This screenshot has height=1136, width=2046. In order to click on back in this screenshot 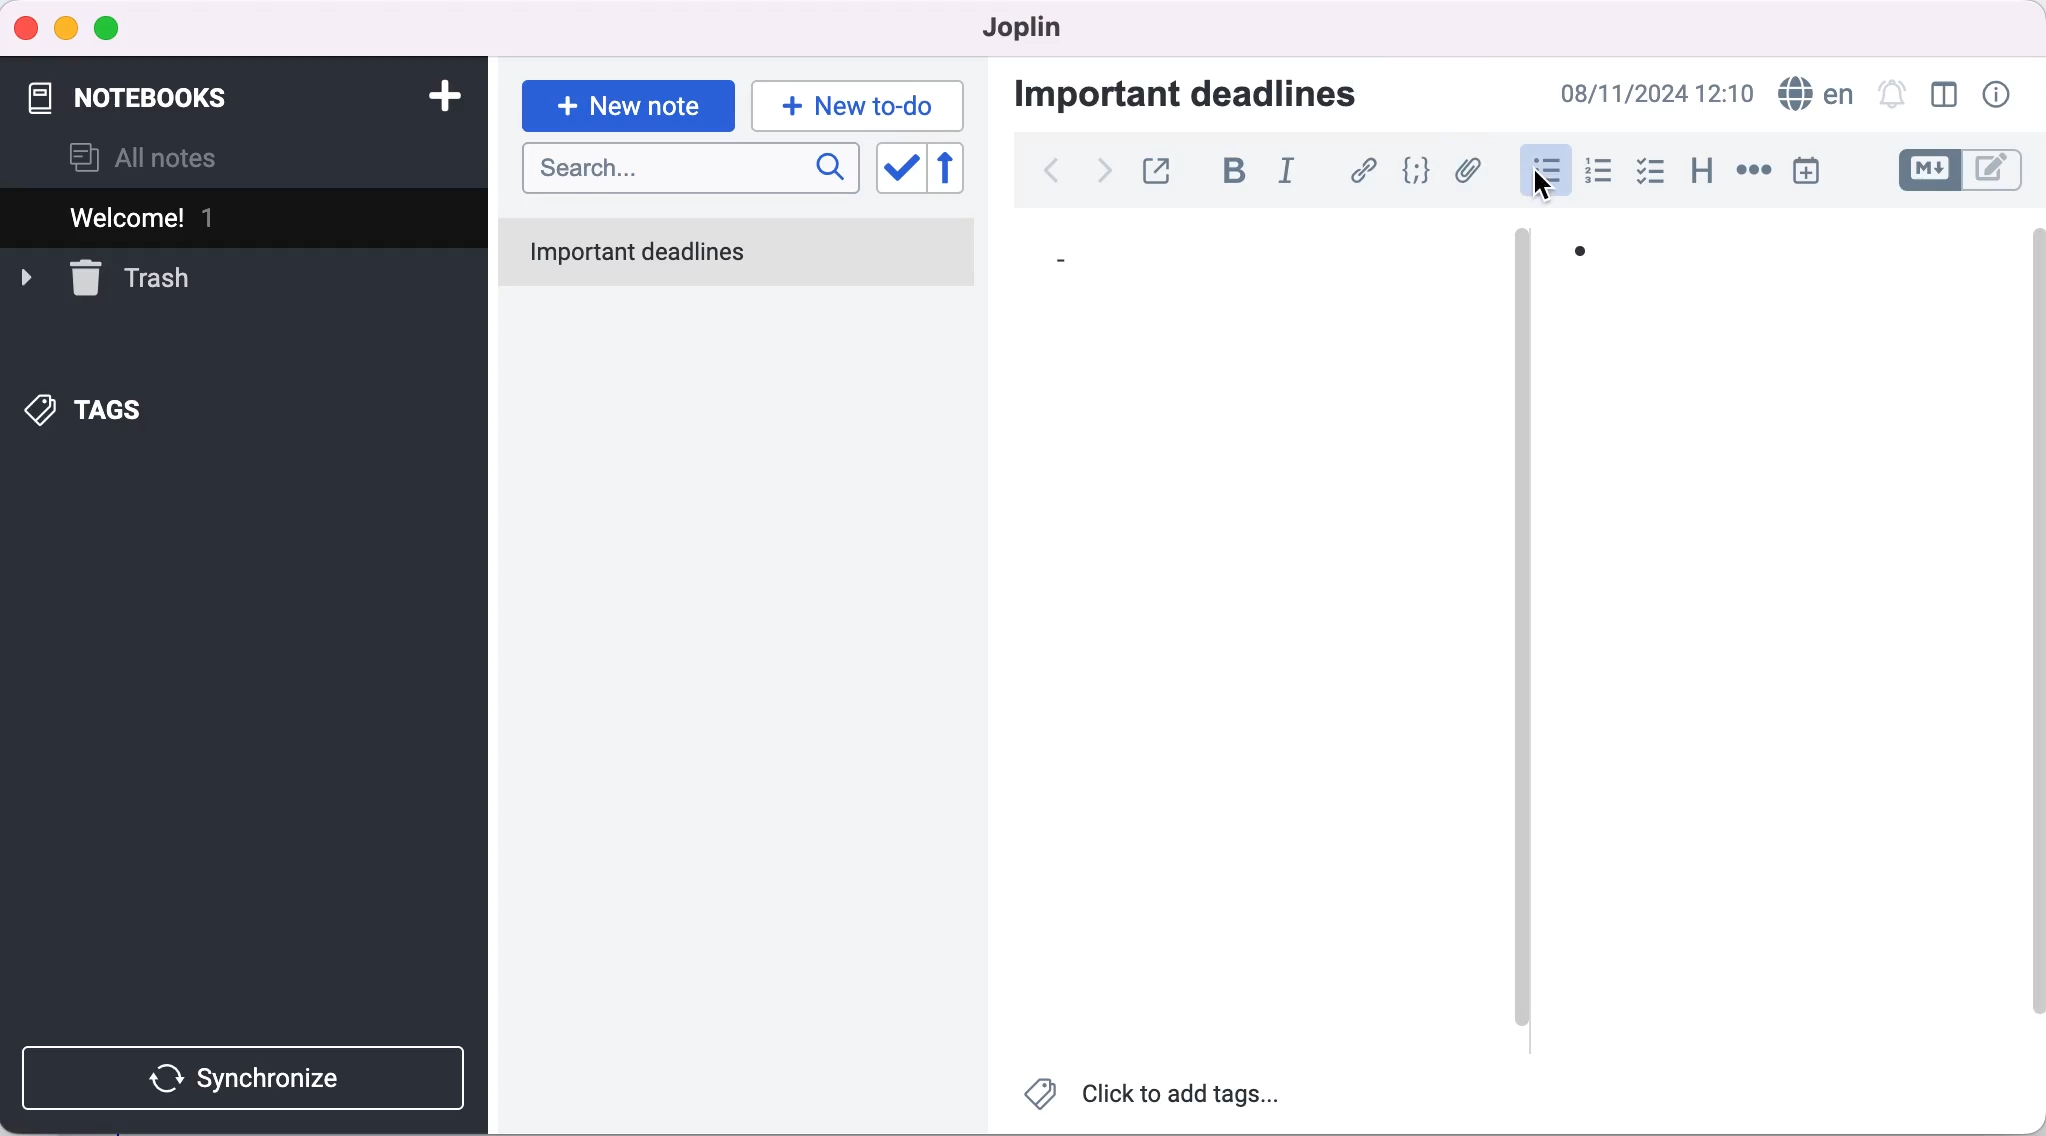, I will do `click(1055, 174)`.